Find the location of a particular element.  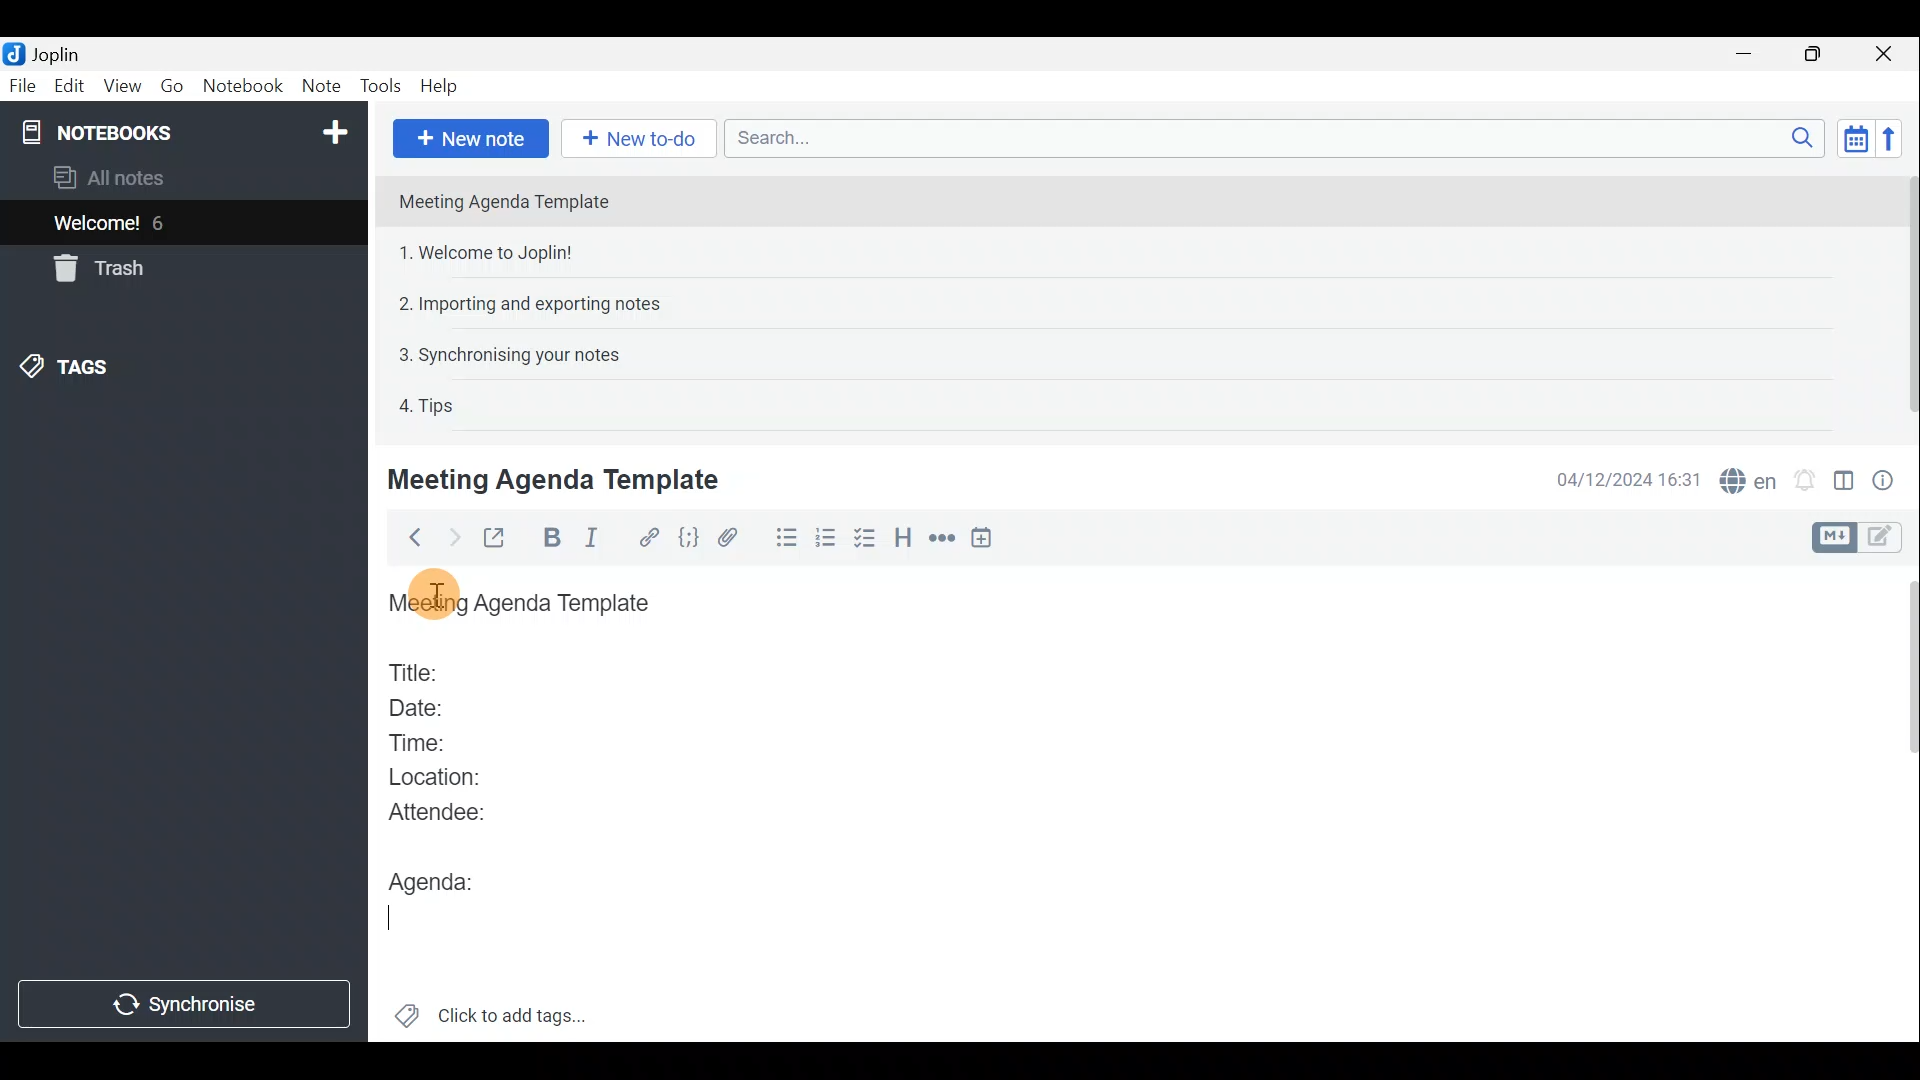

Toggle external editing is located at coordinates (500, 539).